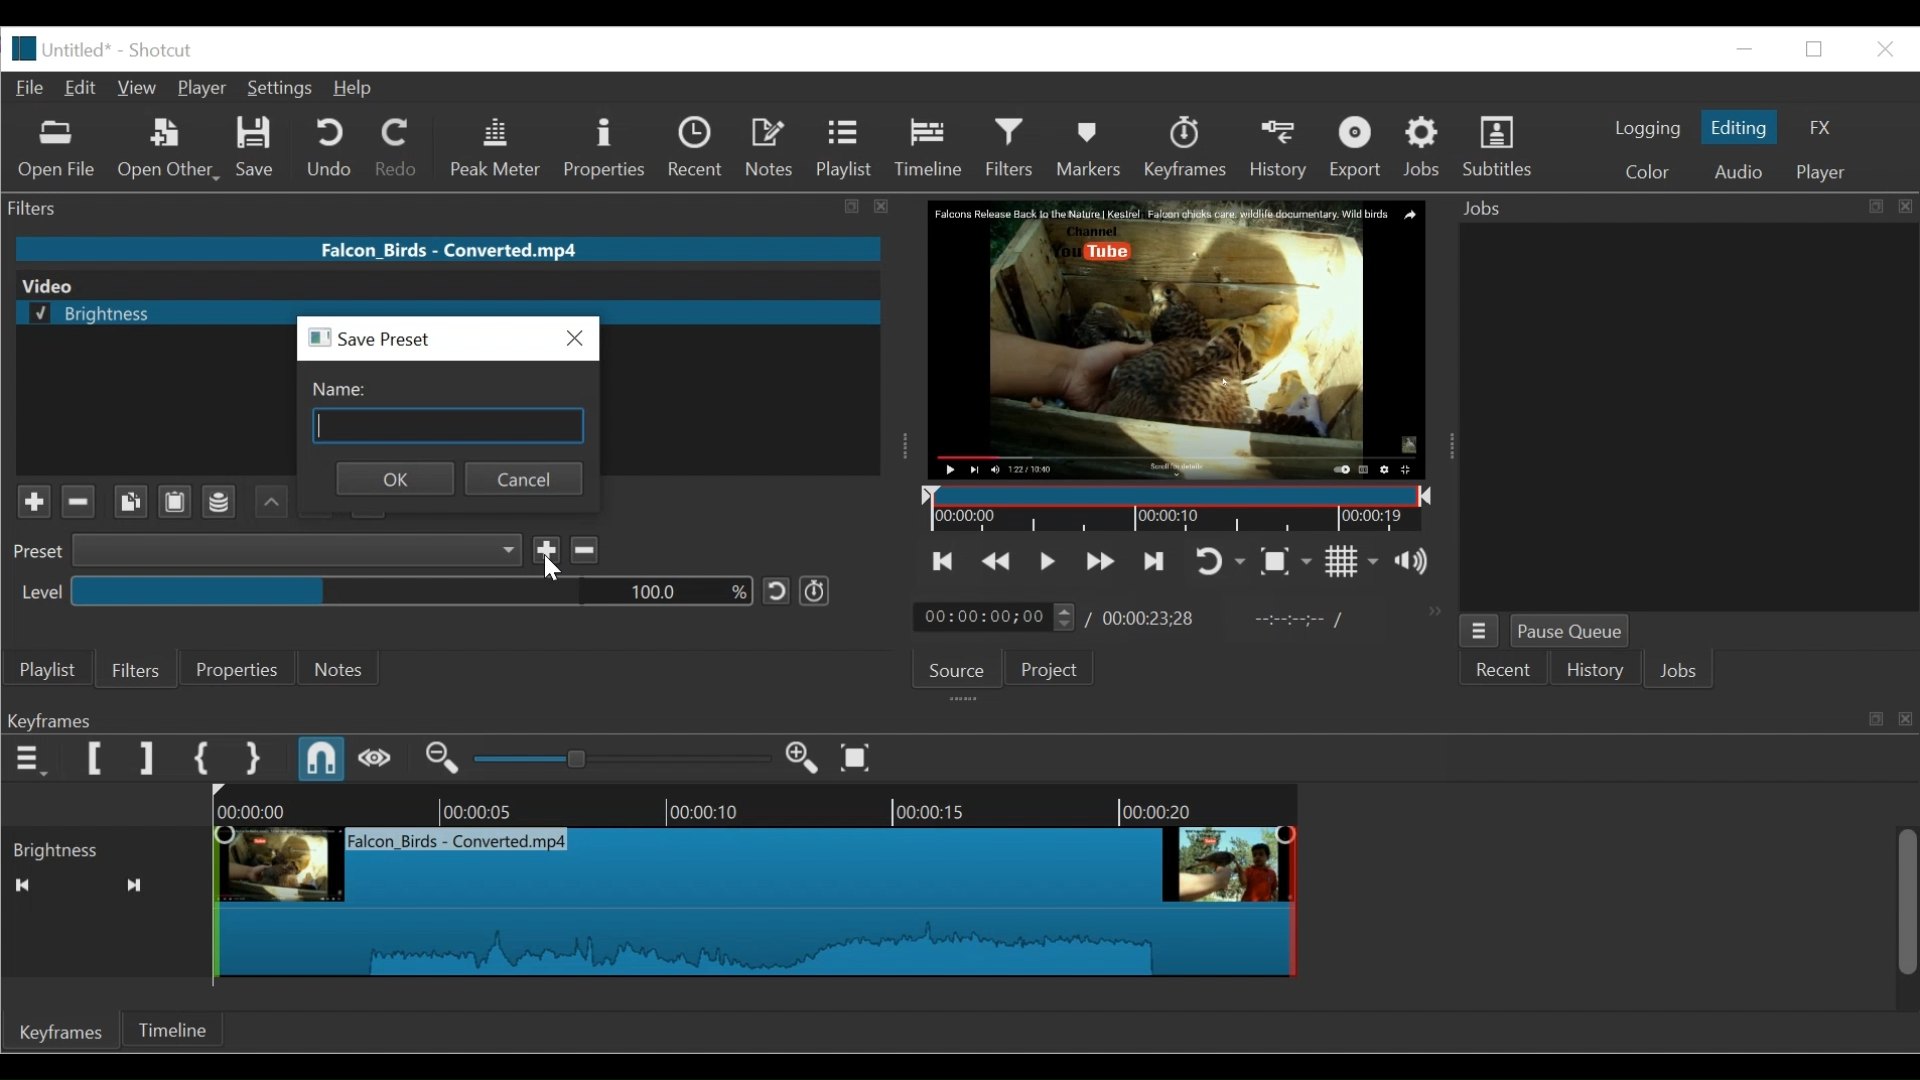 This screenshot has width=1920, height=1080. I want to click on Help, so click(359, 88).